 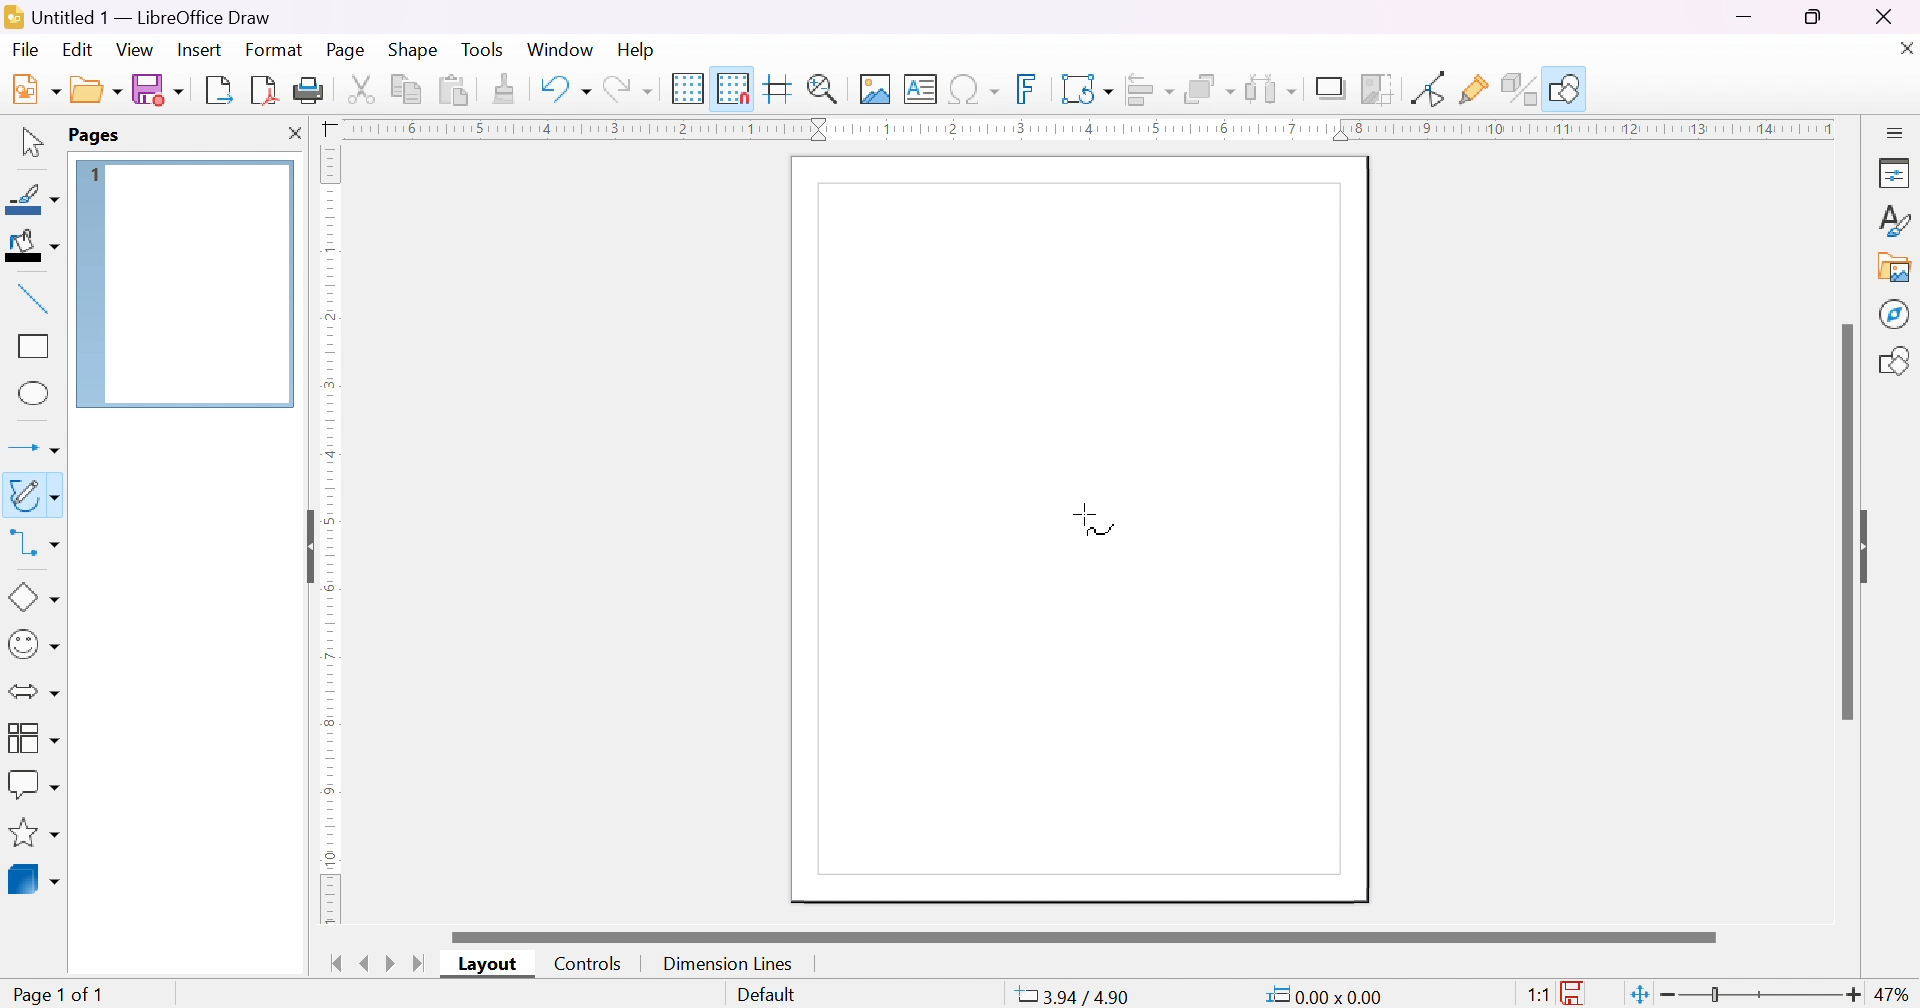 I want to click on 1:1, so click(x=1540, y=996).